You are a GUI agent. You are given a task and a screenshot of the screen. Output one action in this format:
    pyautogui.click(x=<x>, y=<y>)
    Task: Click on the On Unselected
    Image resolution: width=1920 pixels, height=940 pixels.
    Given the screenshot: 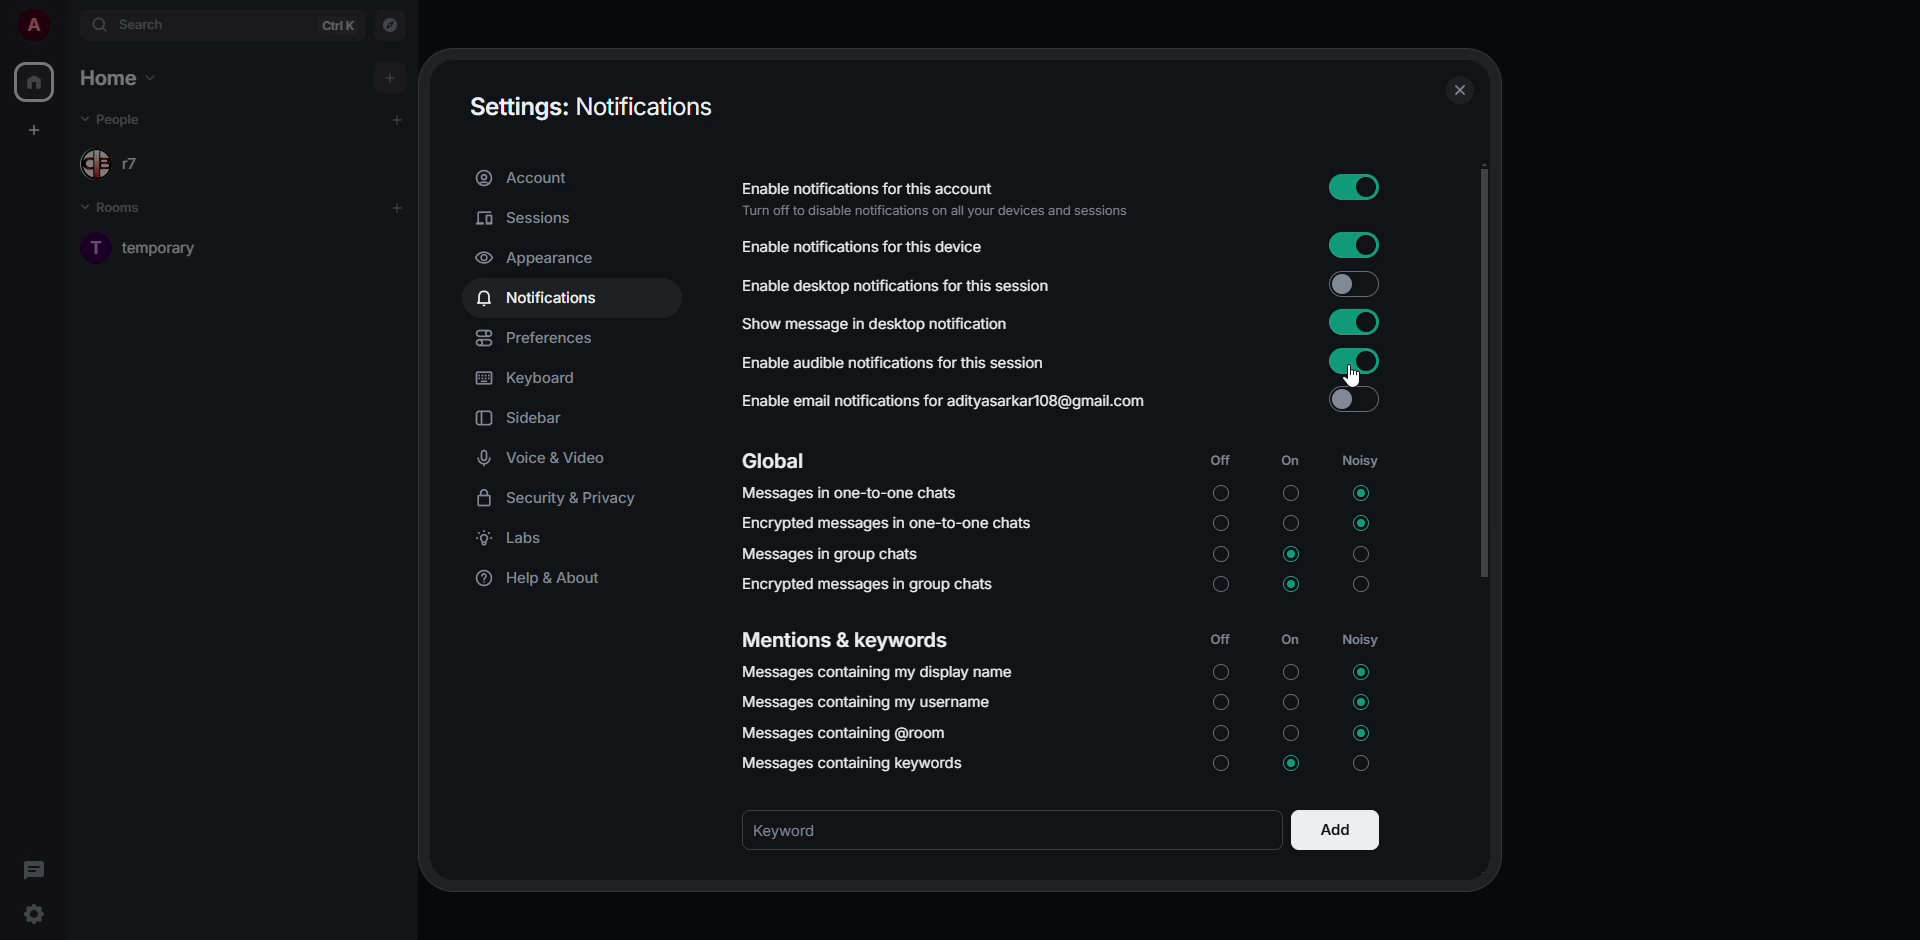 What is the action you would take?
    pyautogui.click(x=1290, y=704)
    